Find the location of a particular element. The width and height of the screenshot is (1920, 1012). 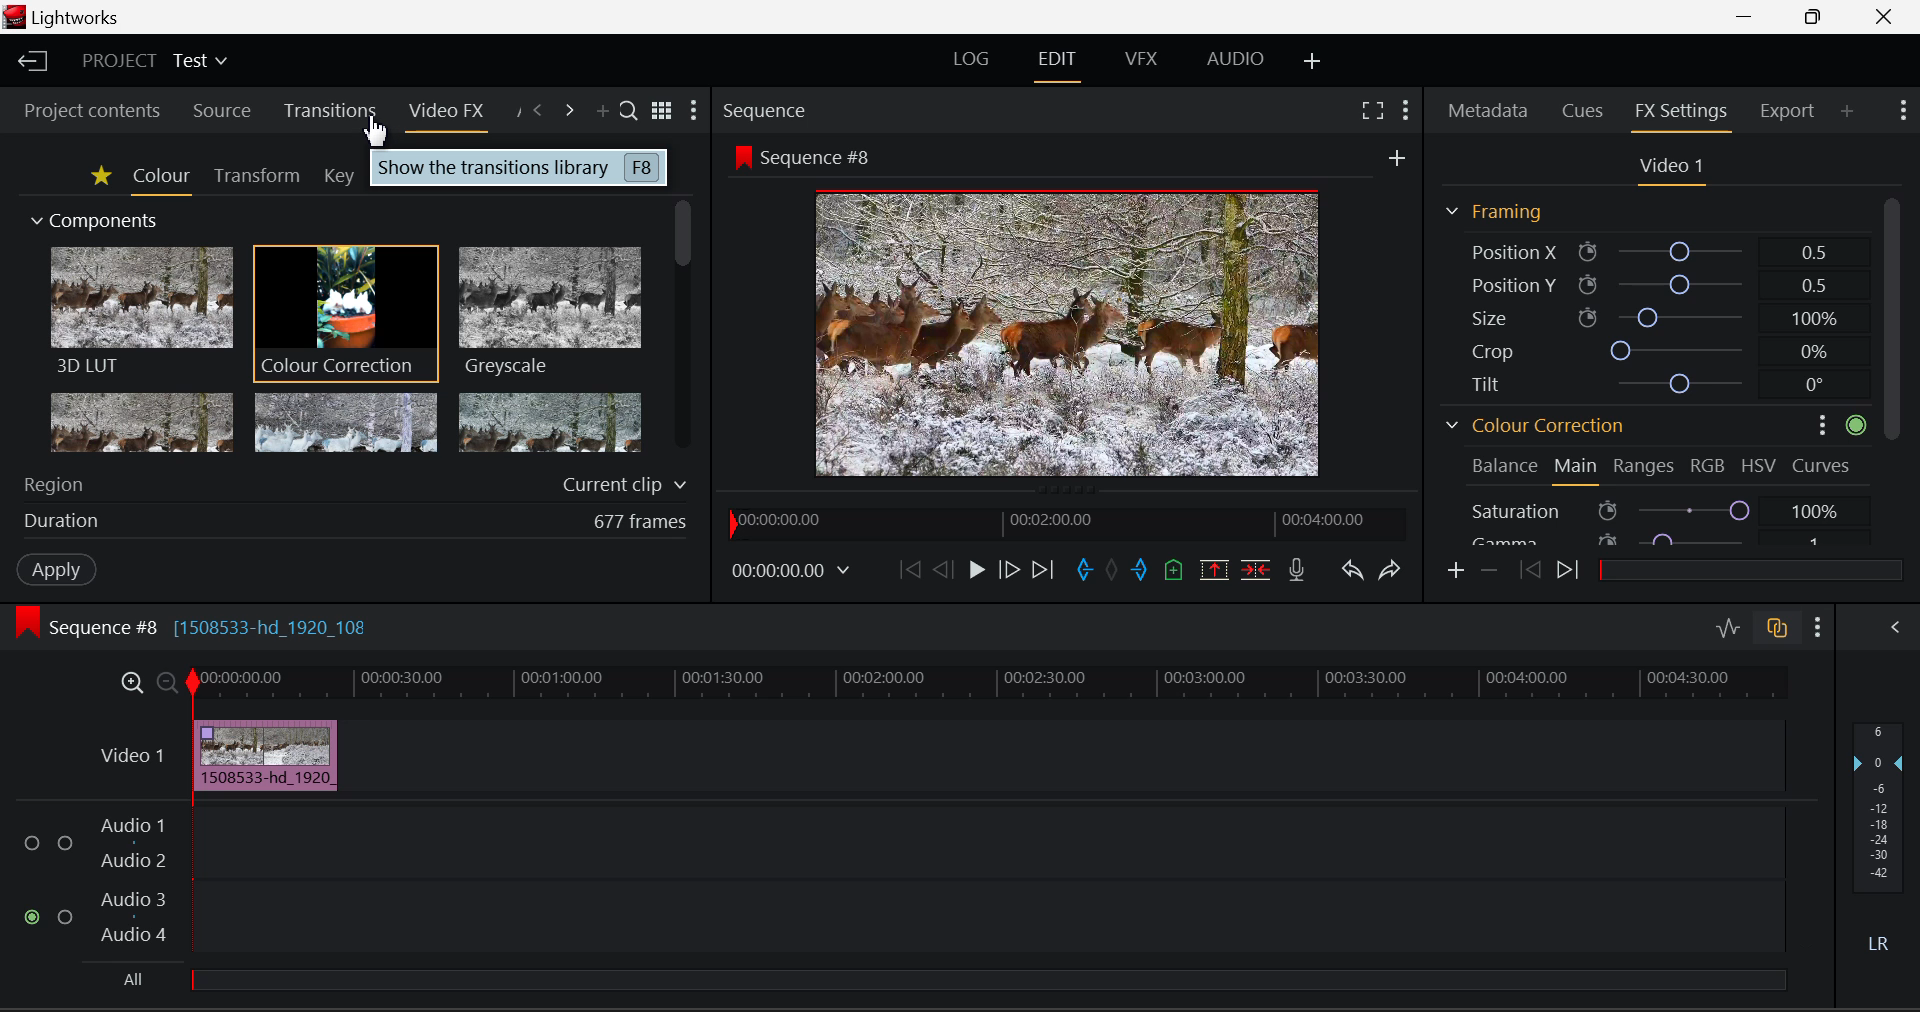

more options is located at coordinates (1814, 424).